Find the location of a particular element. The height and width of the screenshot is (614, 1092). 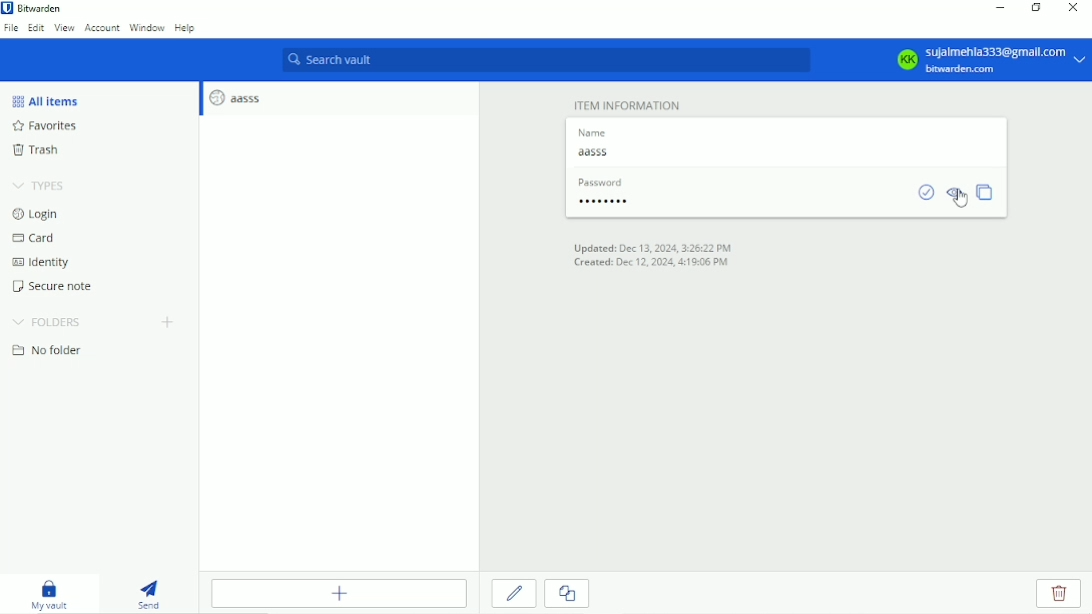

Login is located at coordinates (37, 214).